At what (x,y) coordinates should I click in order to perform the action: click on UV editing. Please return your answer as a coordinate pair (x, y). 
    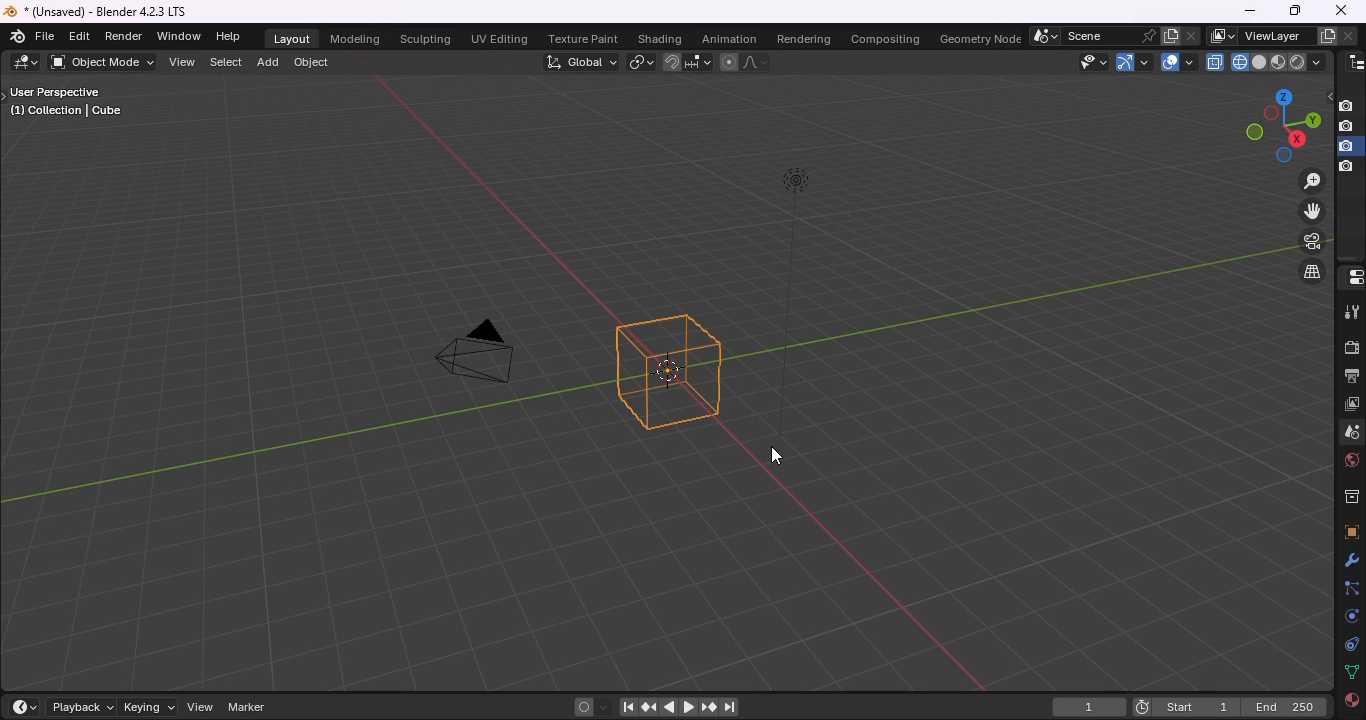
    Looking at the image, I should click on (502, 39).